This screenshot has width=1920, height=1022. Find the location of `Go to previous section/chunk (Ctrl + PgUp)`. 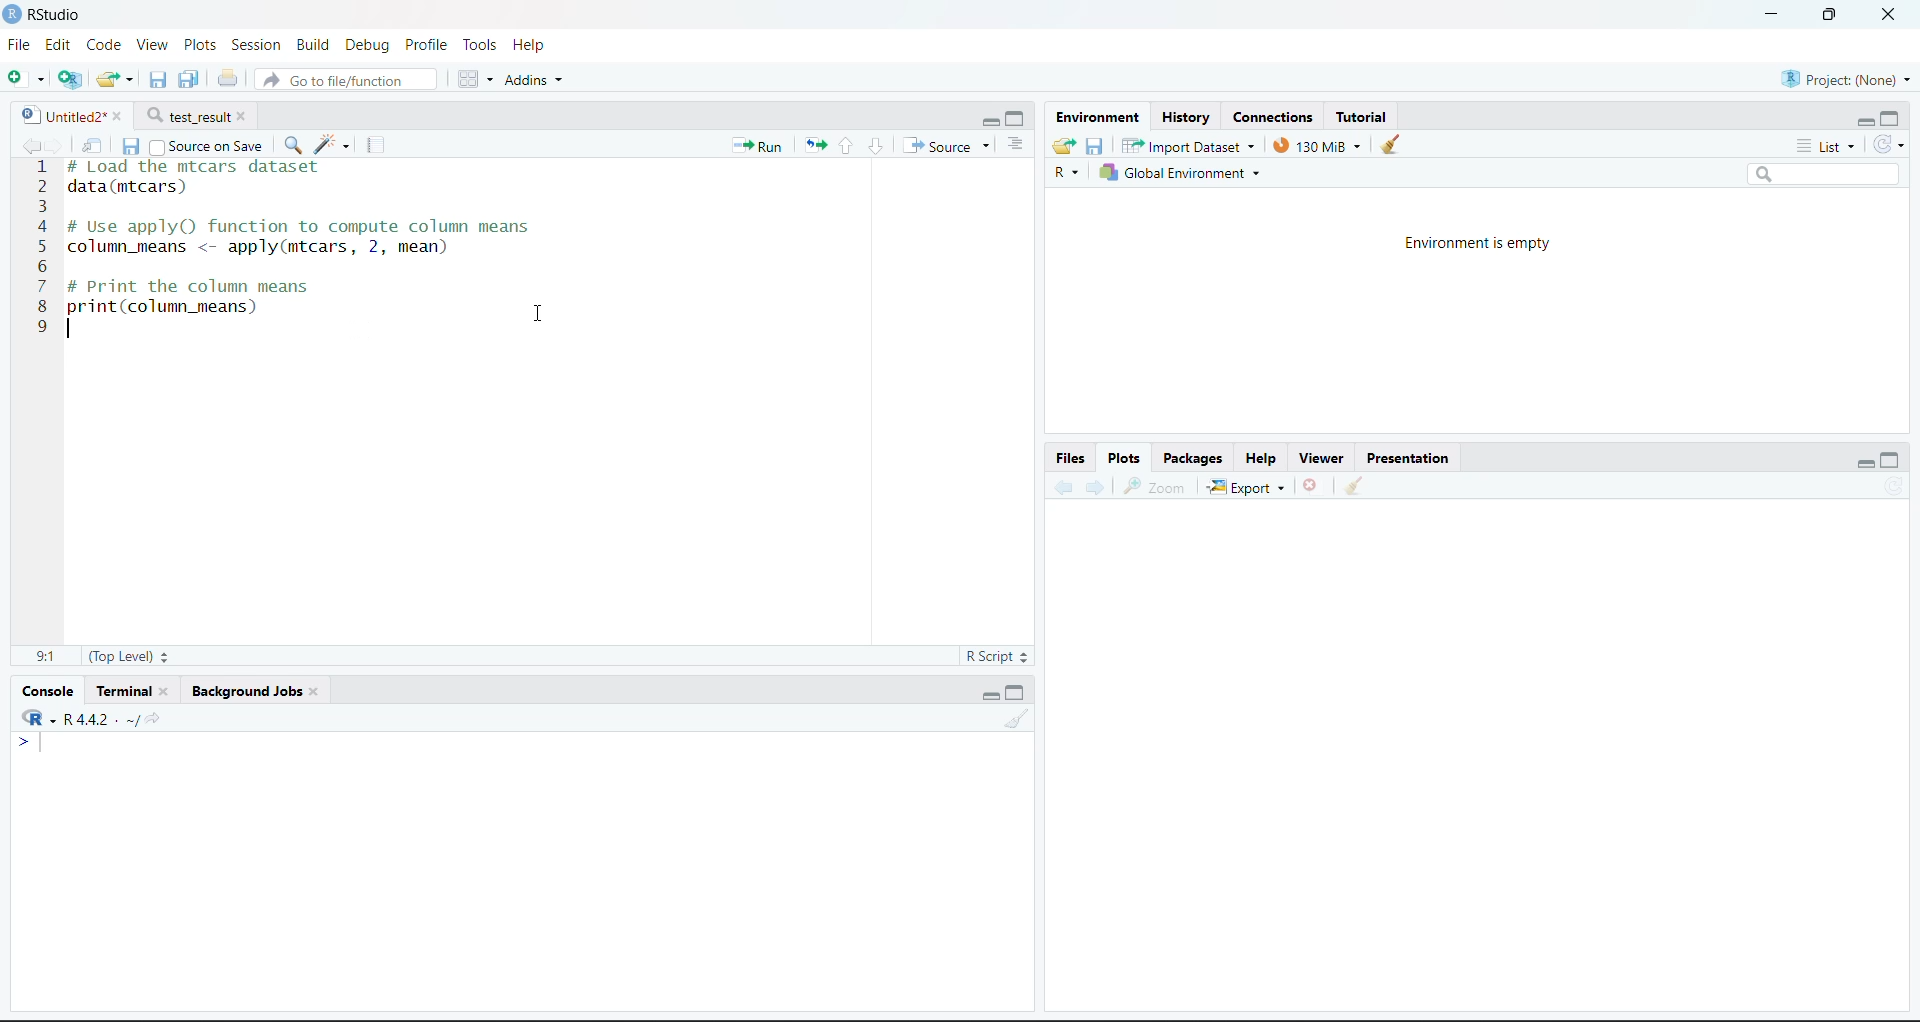

Go to previous section/chunk (Ctrl + PgUp) is located at coordinates (849, 148).